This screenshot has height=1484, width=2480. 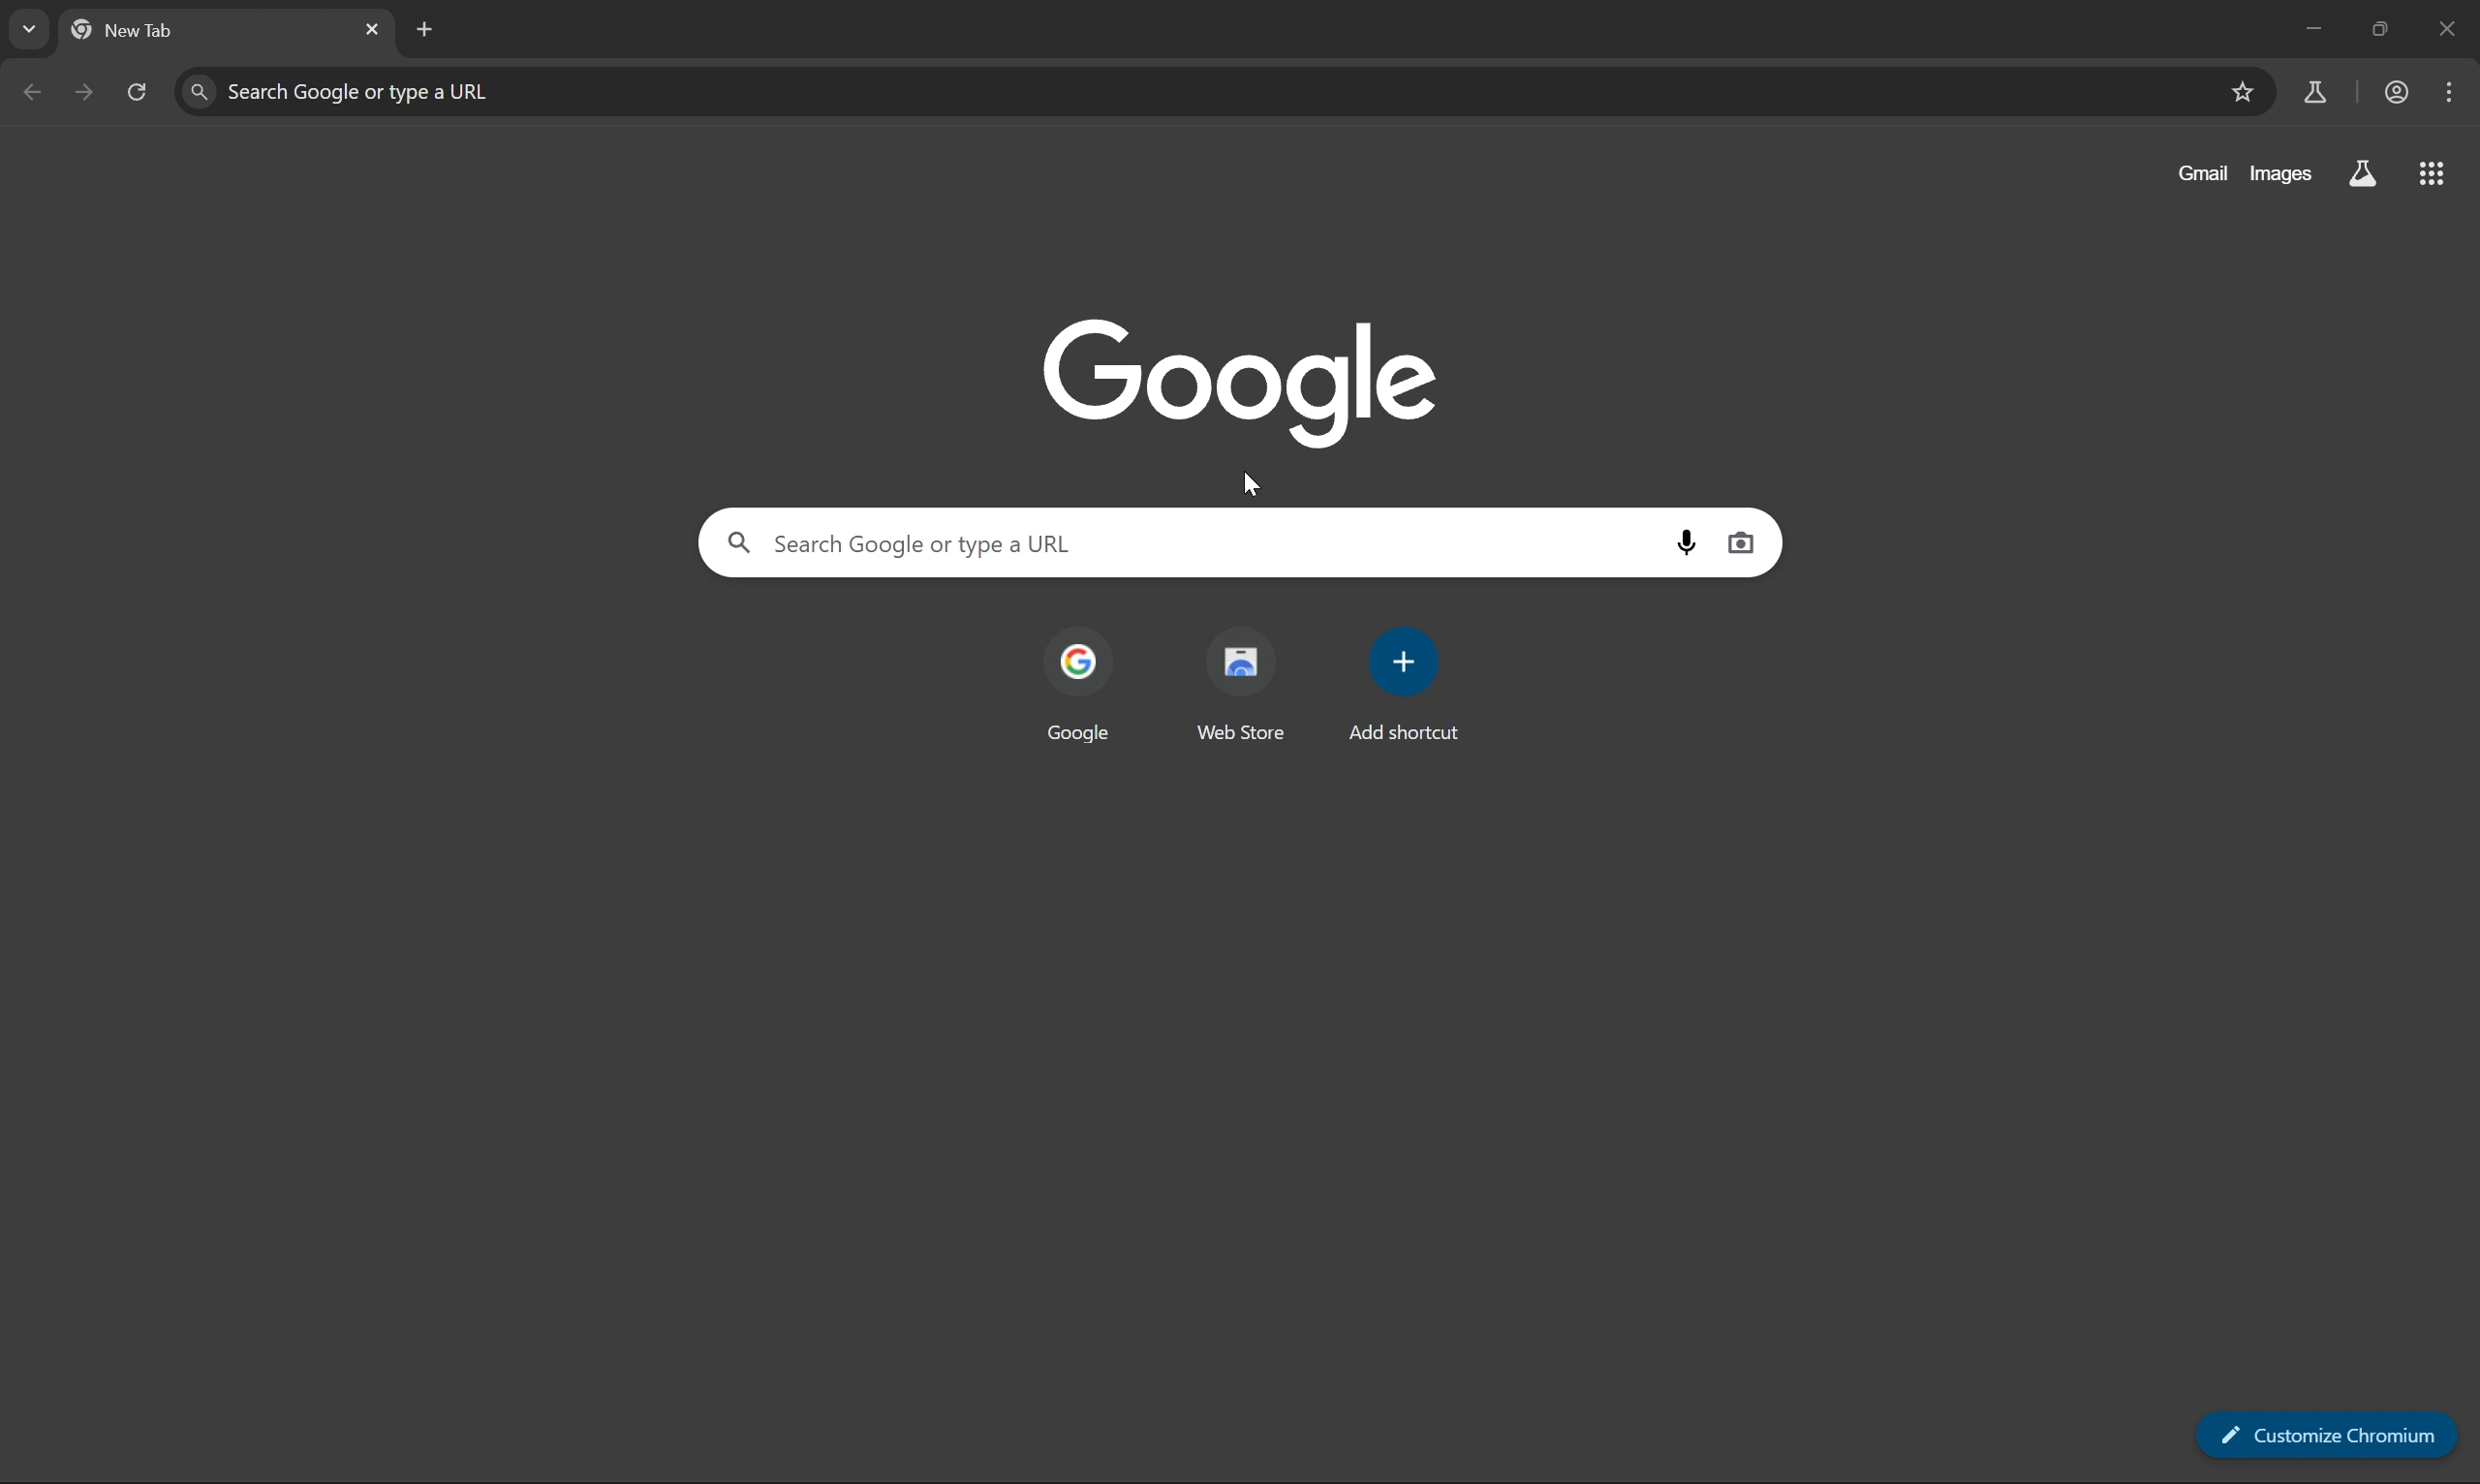 I want to click on search Google or type a URL, so click(x=1178, y=543).